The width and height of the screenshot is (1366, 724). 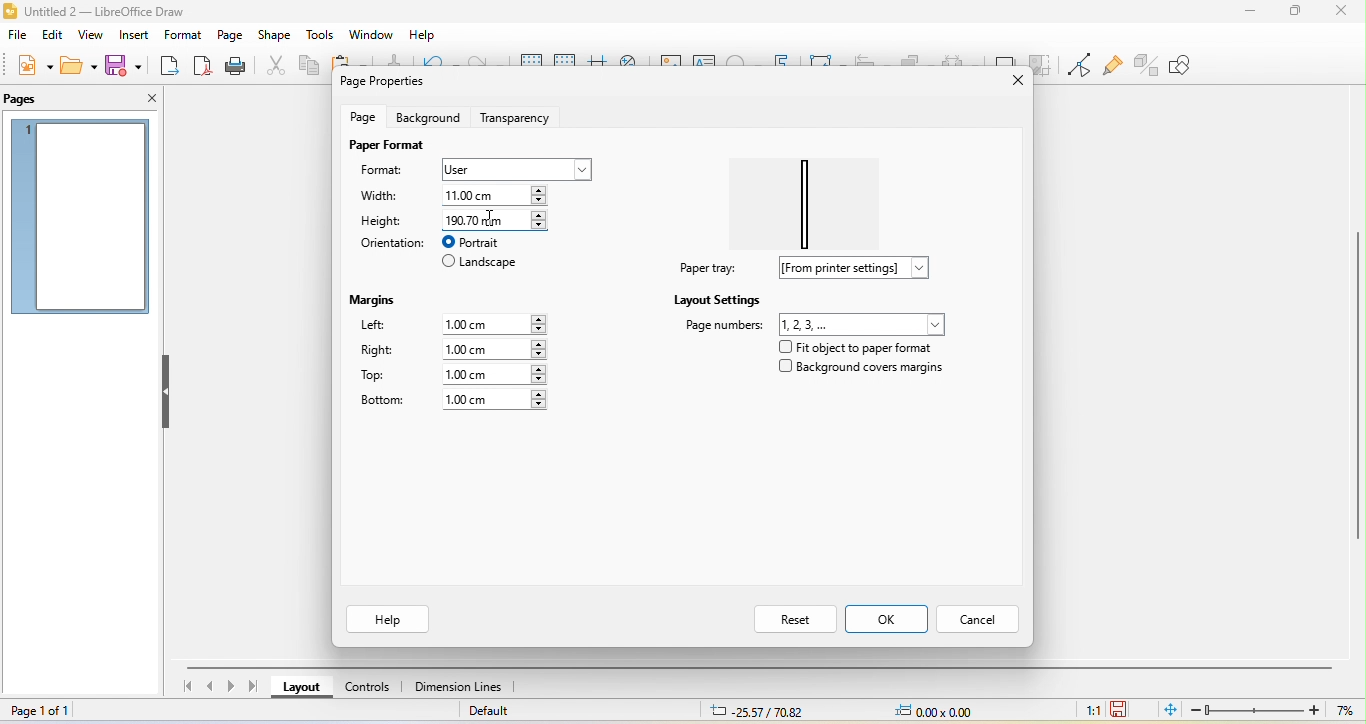 I want to click on page 1 of 1, so click(x=50, y=711).